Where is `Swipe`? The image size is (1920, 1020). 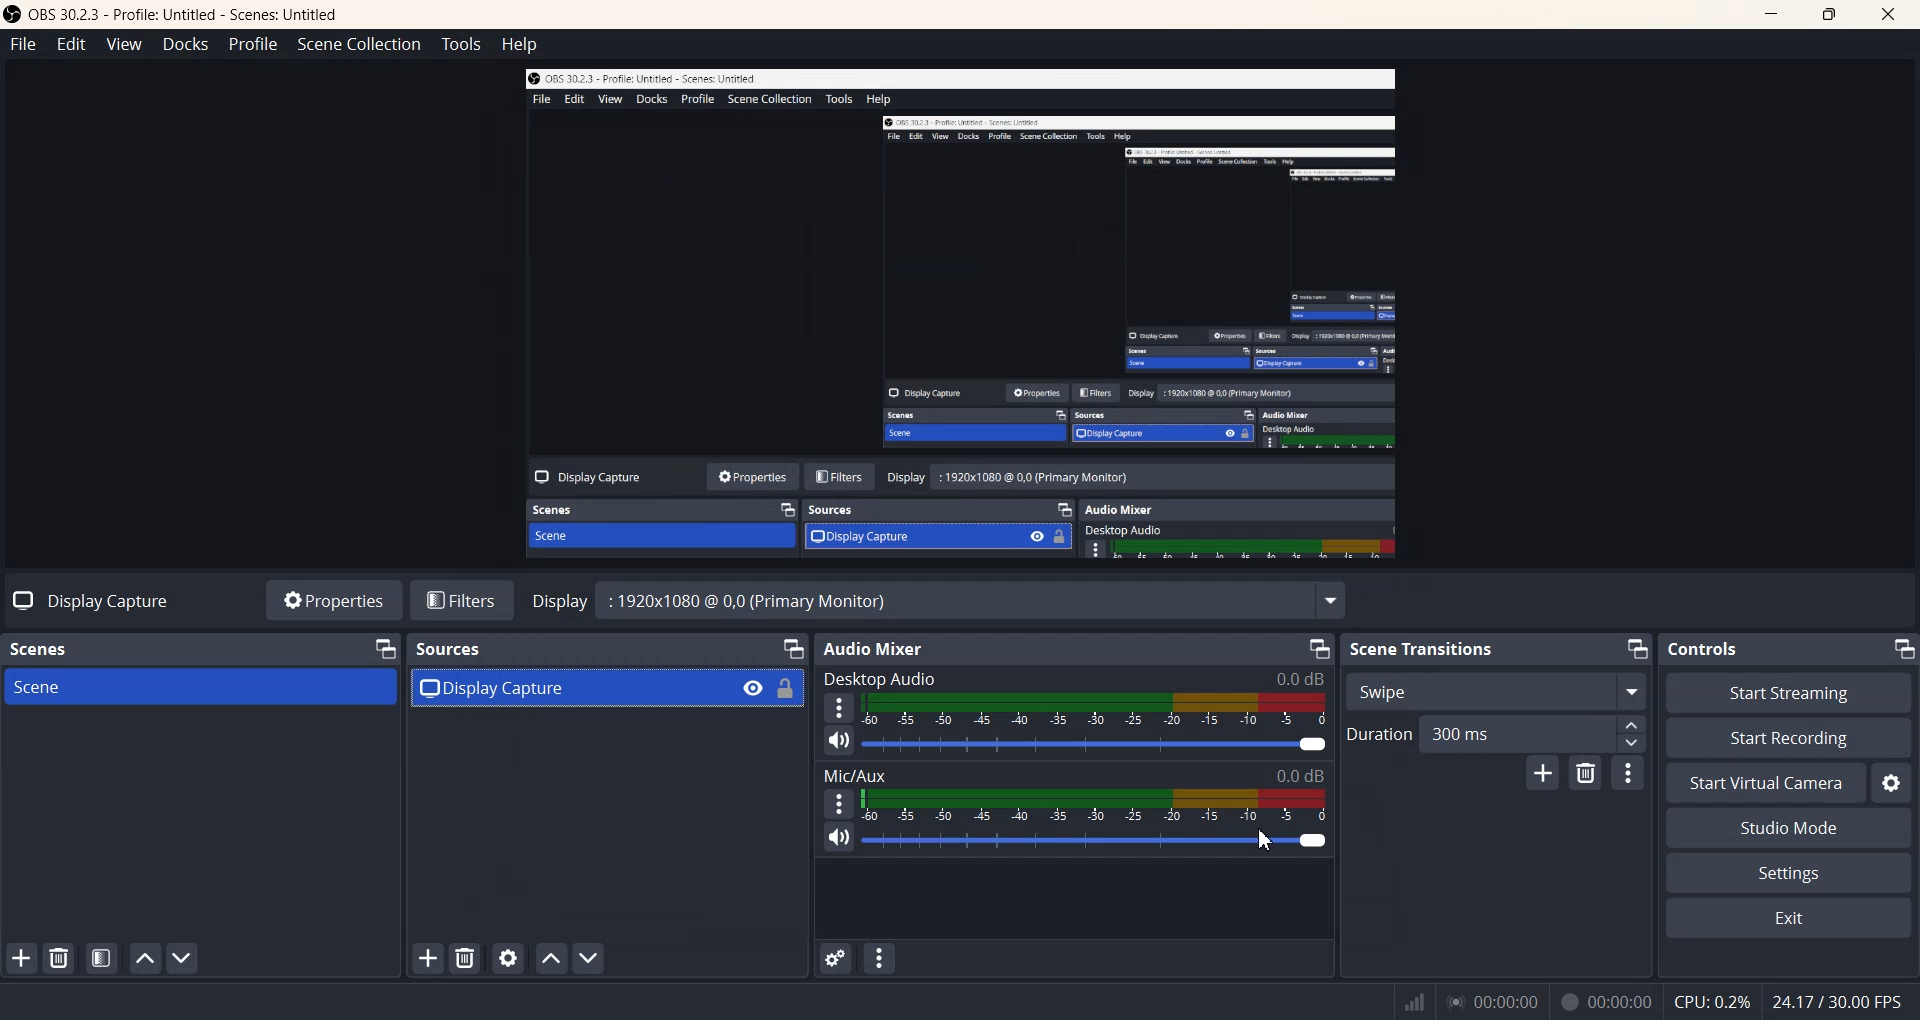 Swipe is located at coordinates (1497, 690).